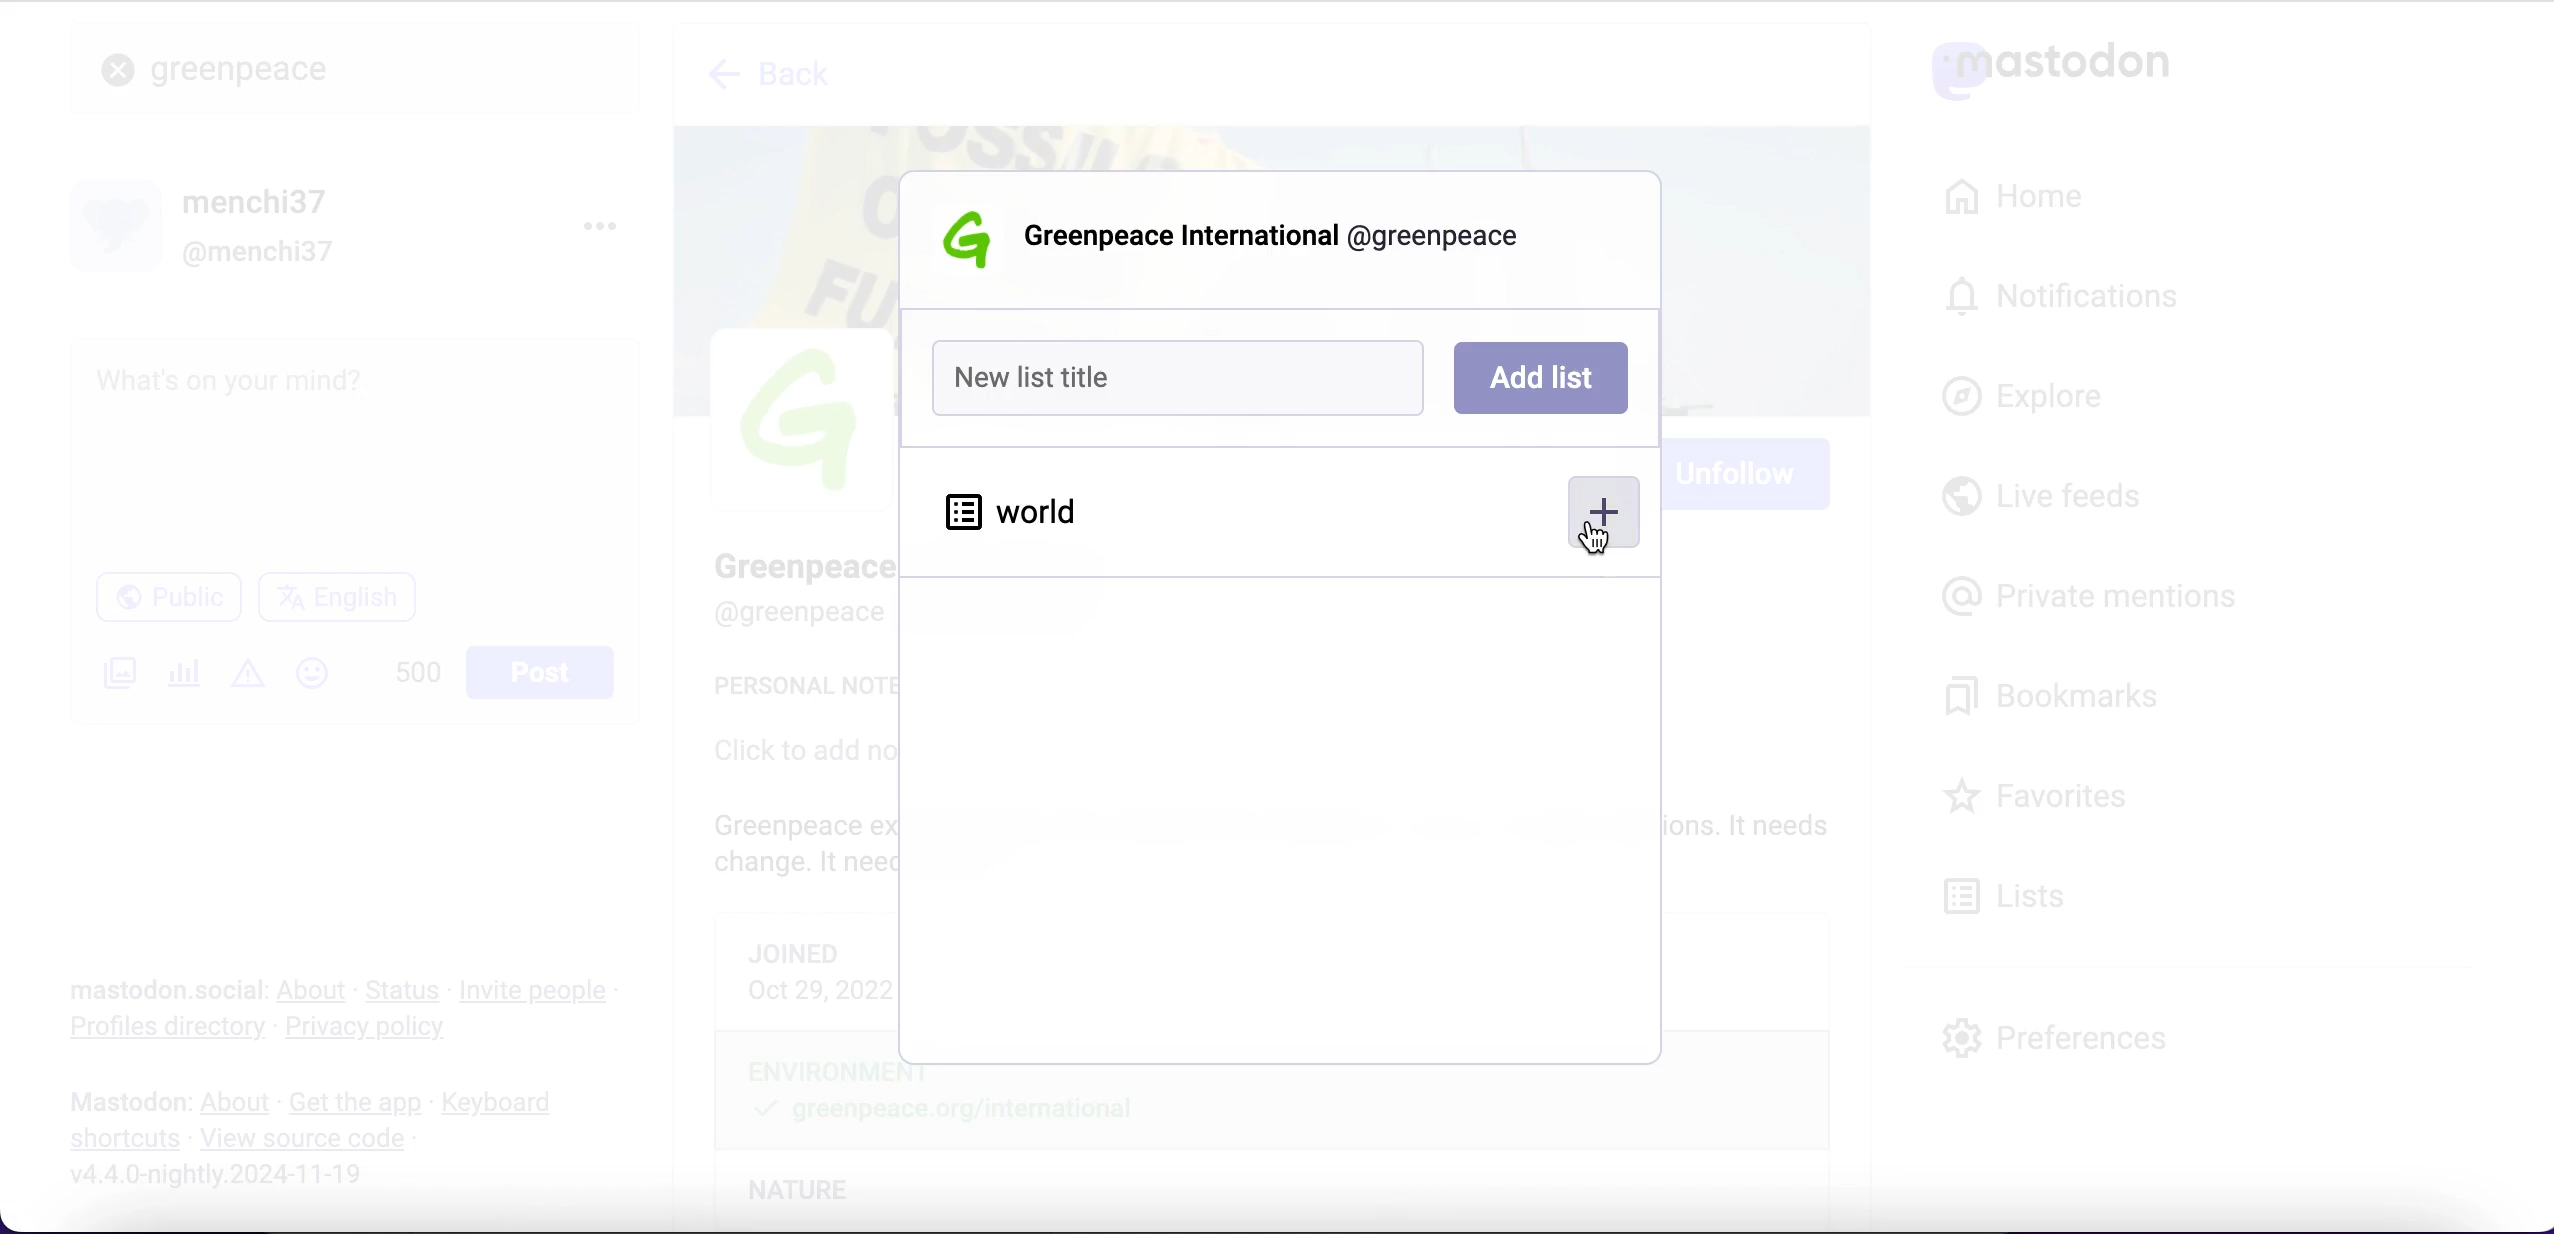 This screenshot has width=2554, height=1234. What do you see at coordinates (405, 990) in the screenshot?
I see `status` at bounding box center [405, 990].